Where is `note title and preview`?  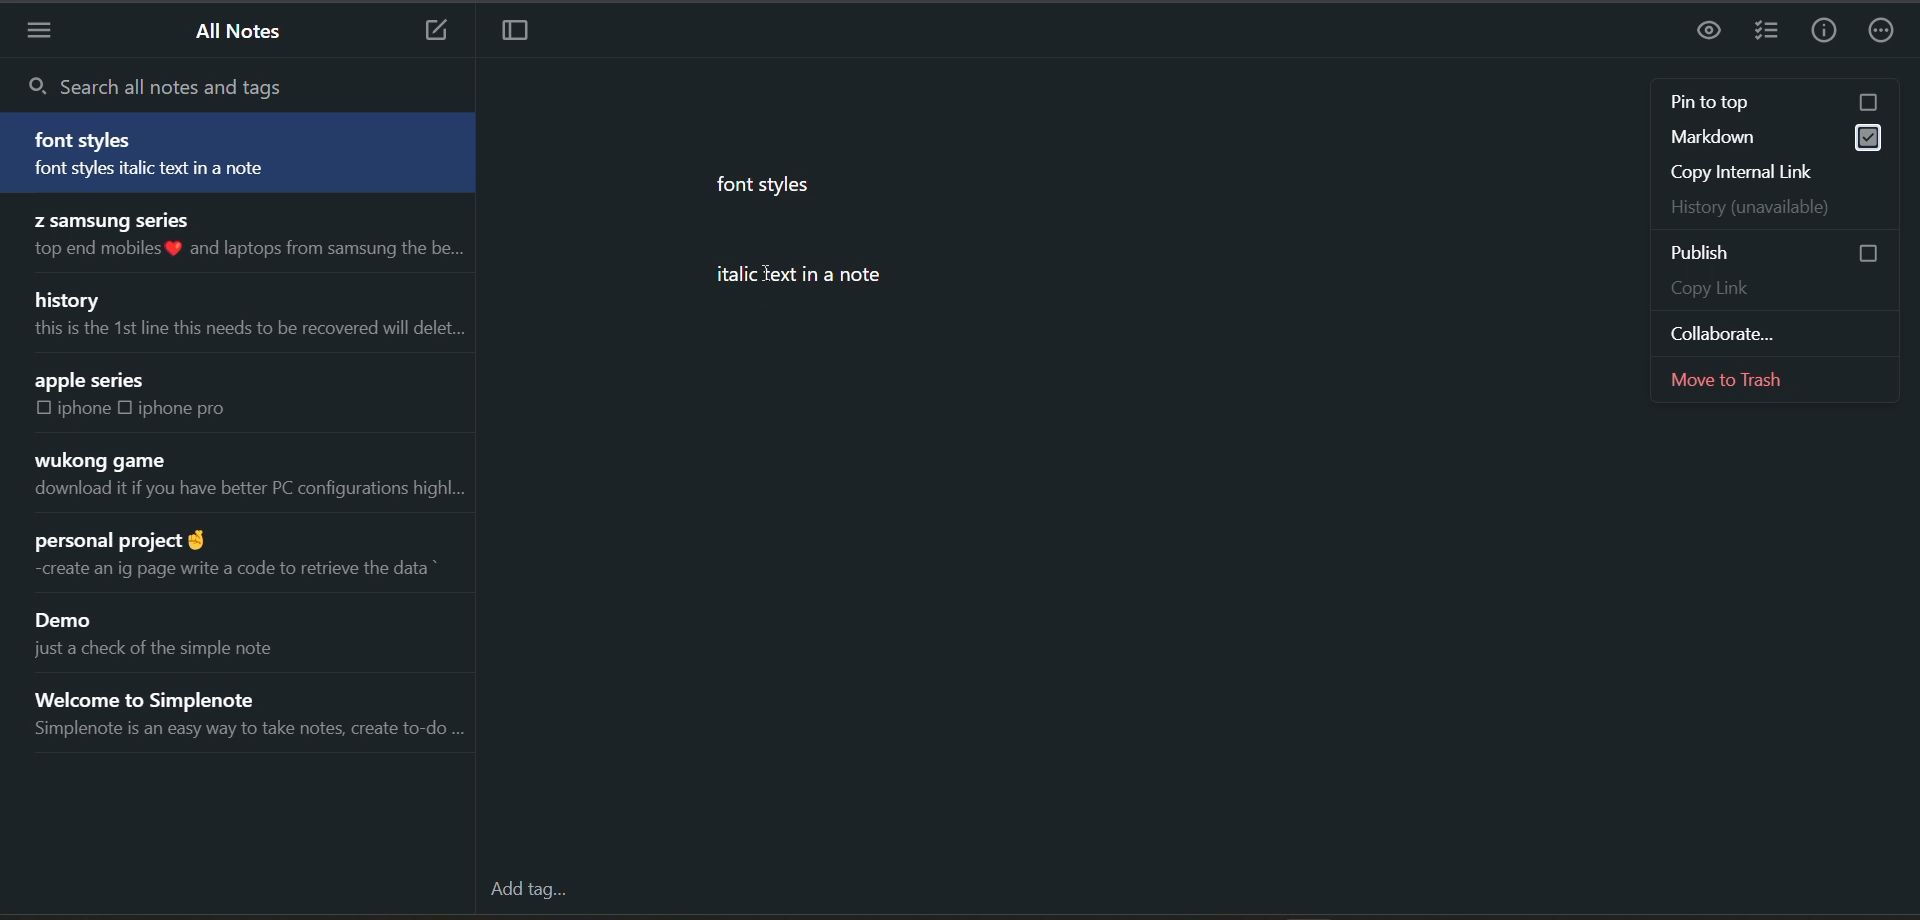 note title and preview is located at coordinates (241, 560).